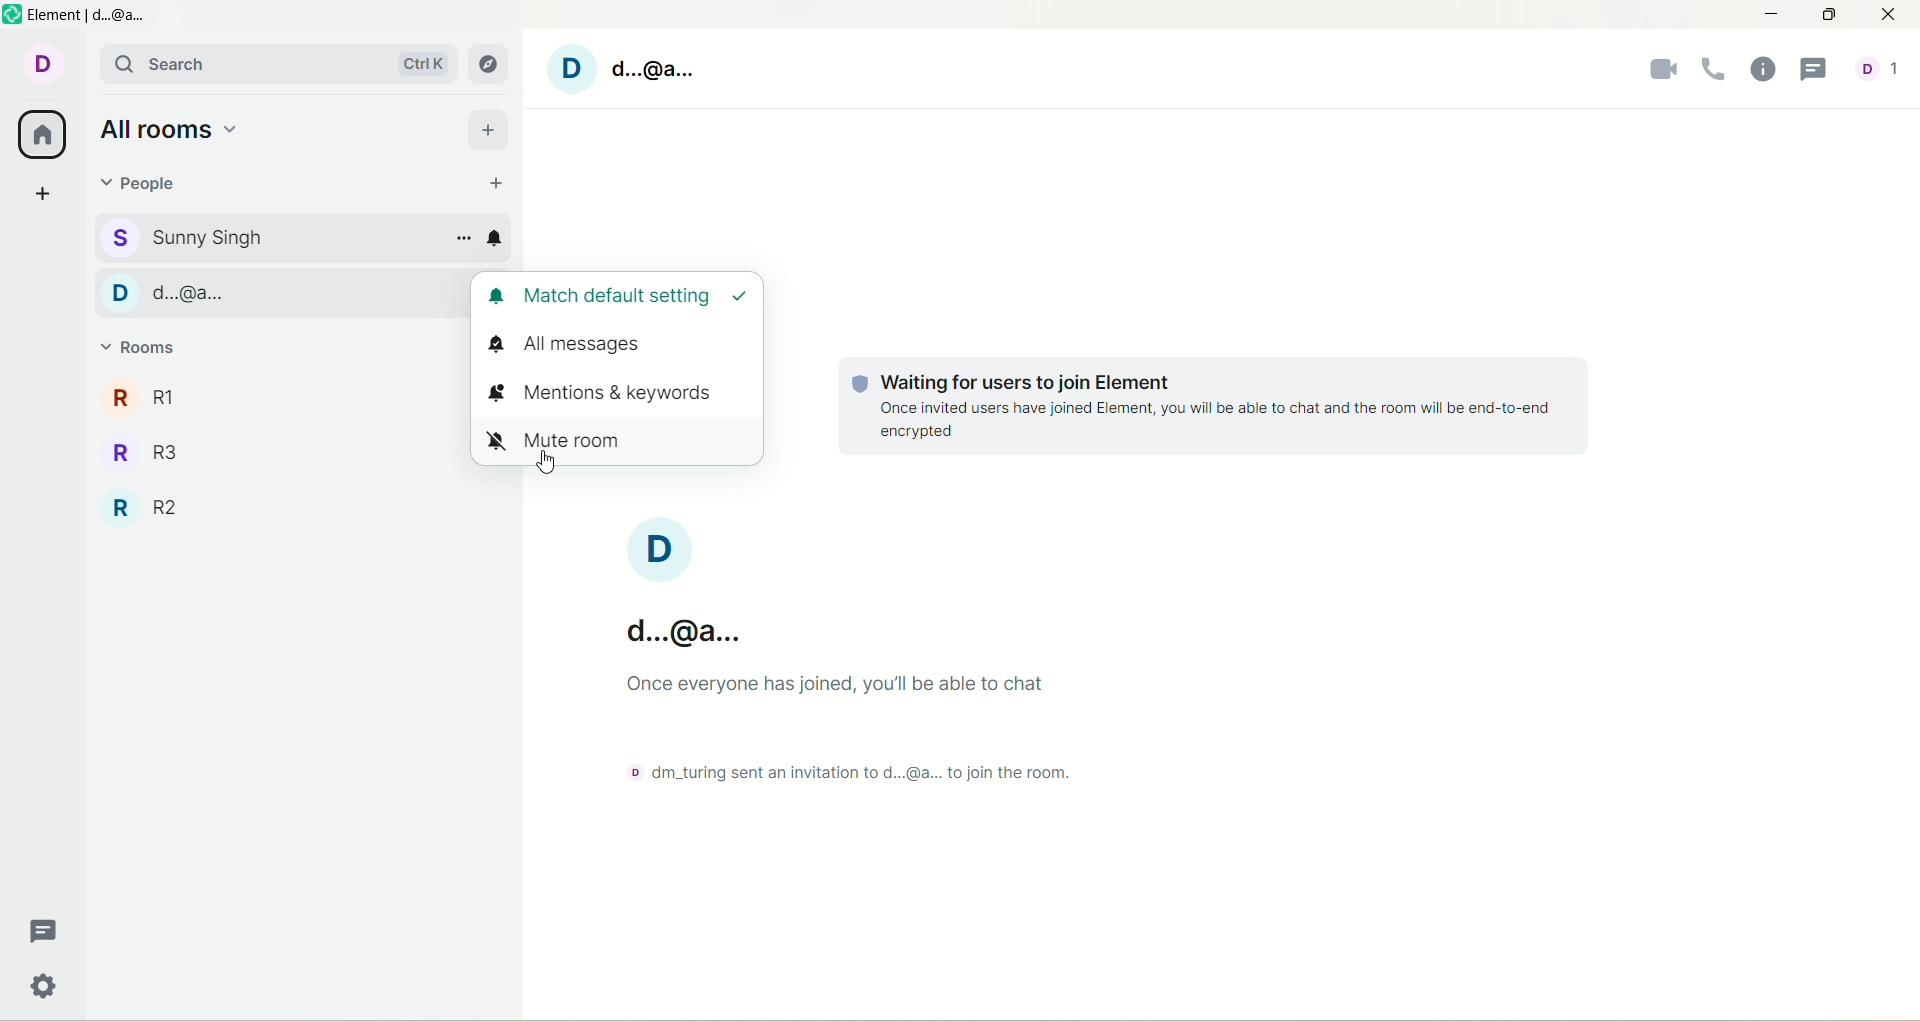 Image resolution: width=1920 pixels, height=1022 pixels. I want to click on logo, so click(13, 15).